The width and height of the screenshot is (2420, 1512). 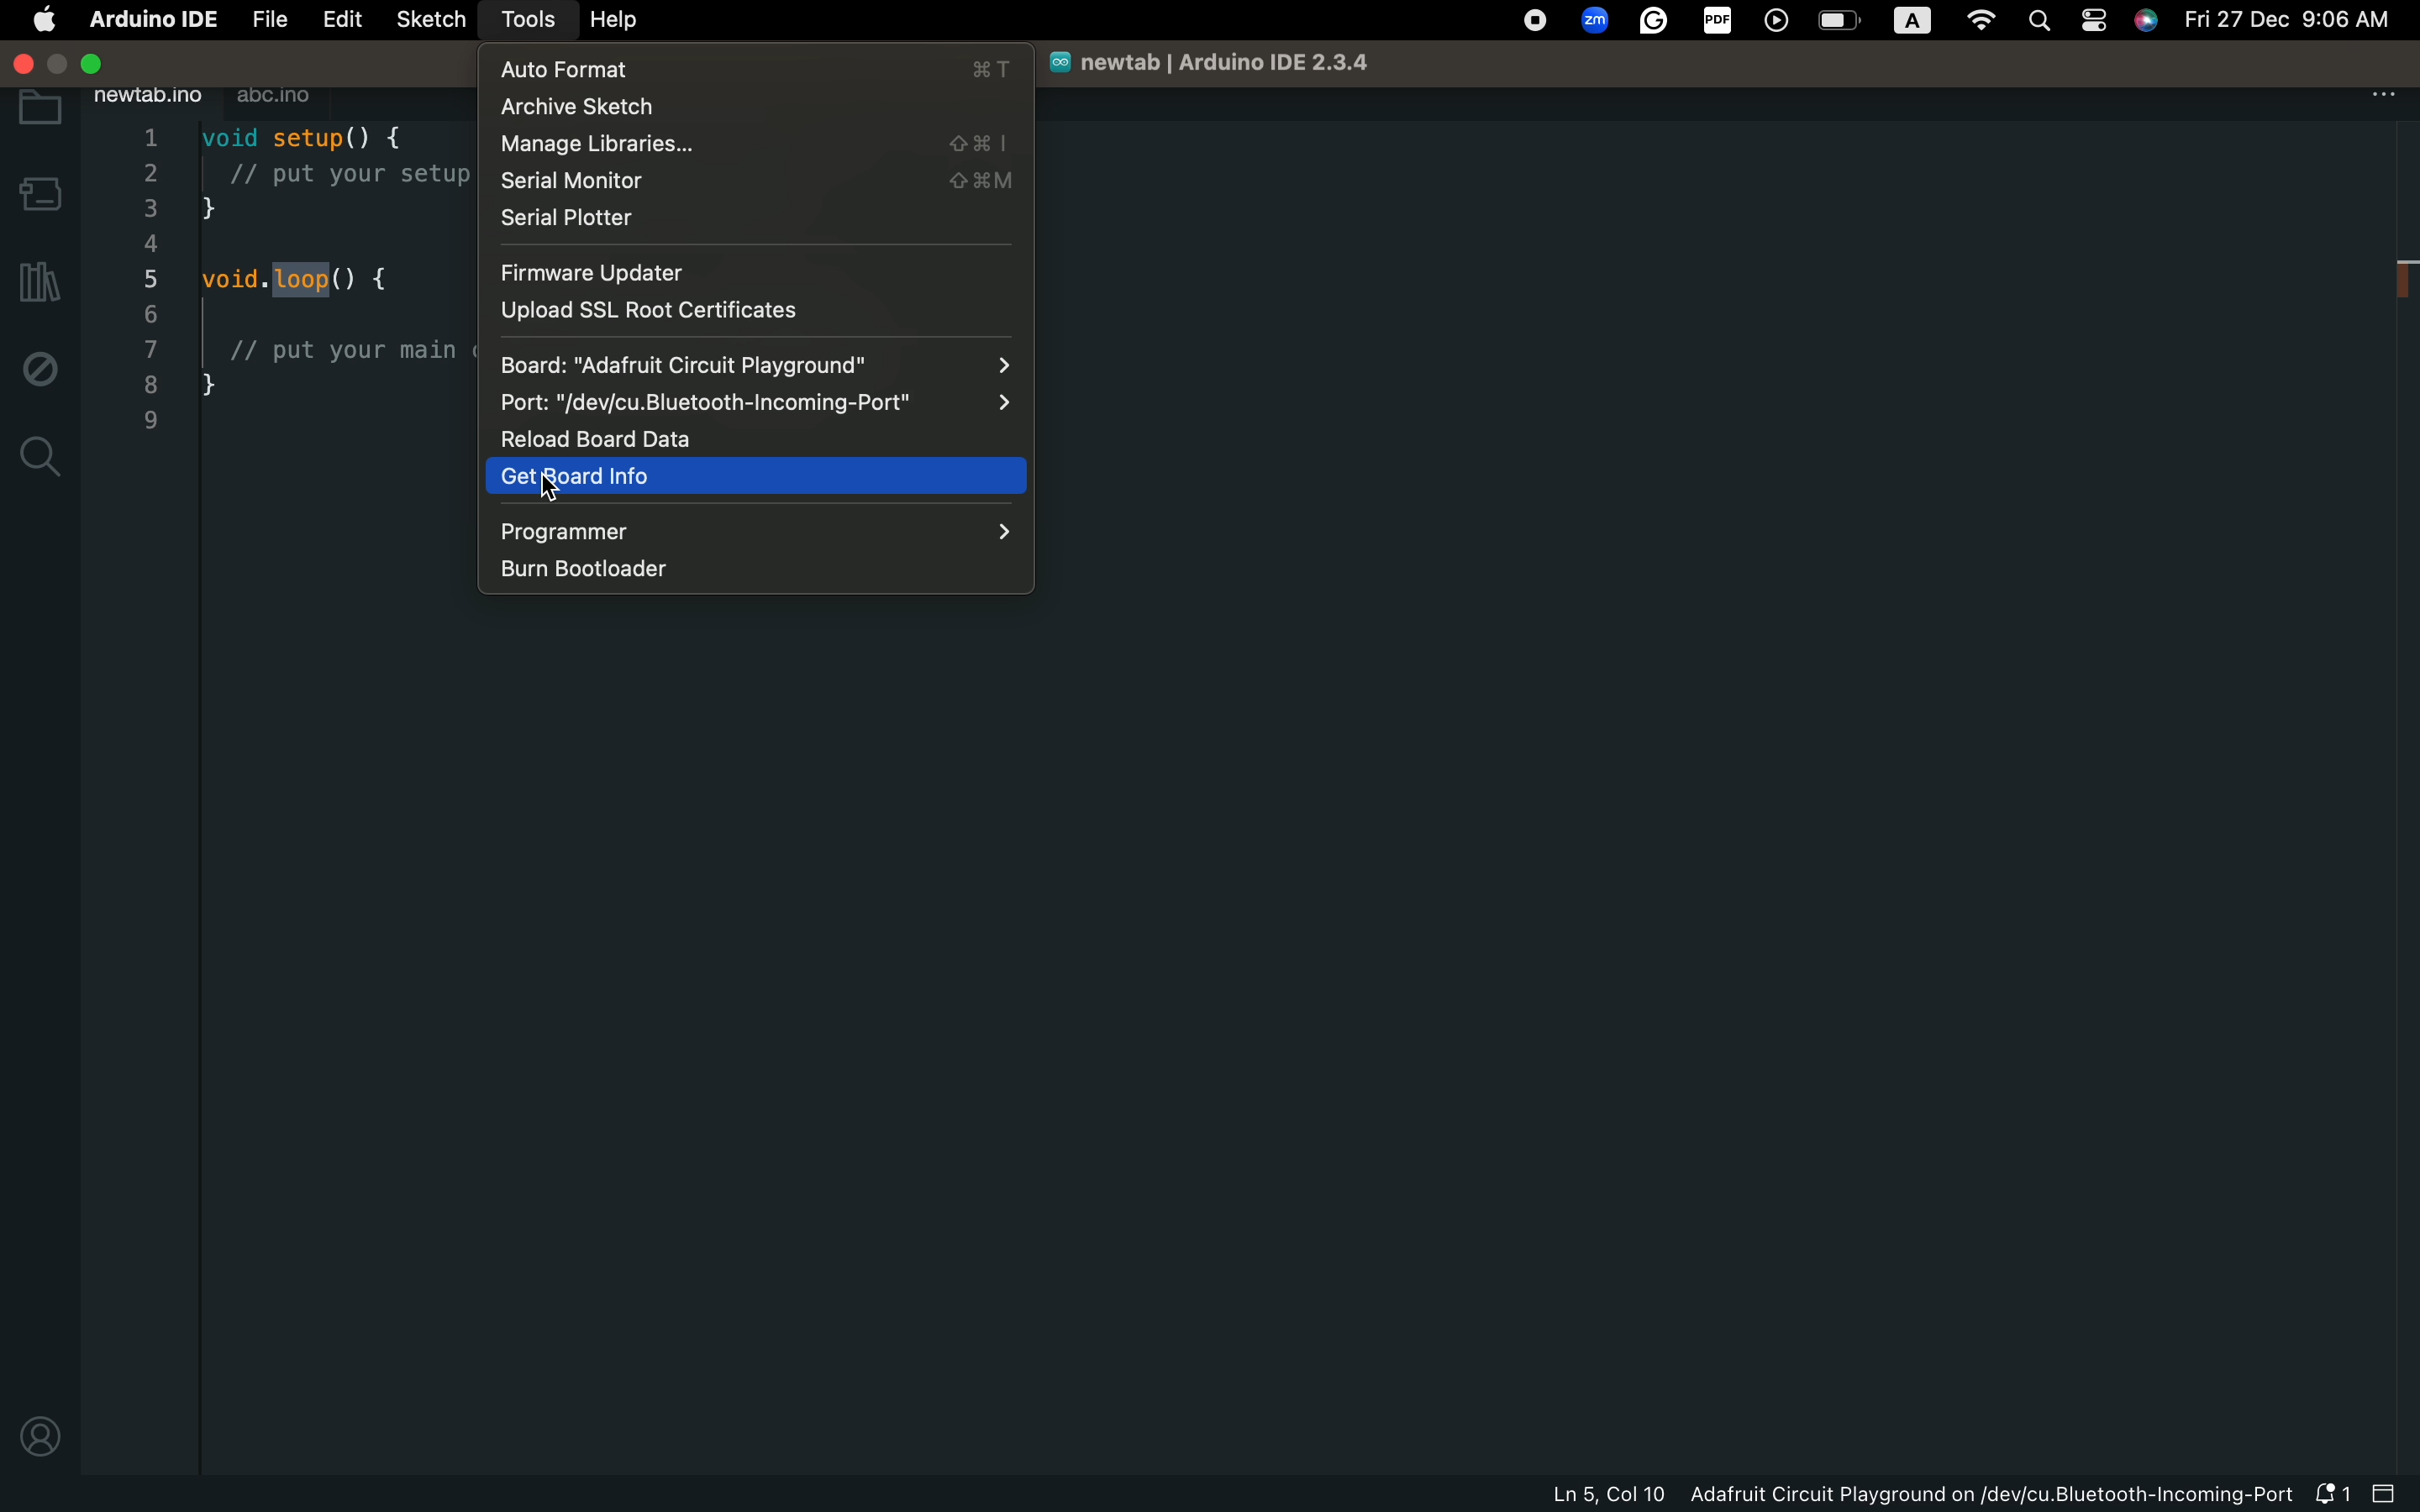 I want to click on debug, so click(x=37, y=367).